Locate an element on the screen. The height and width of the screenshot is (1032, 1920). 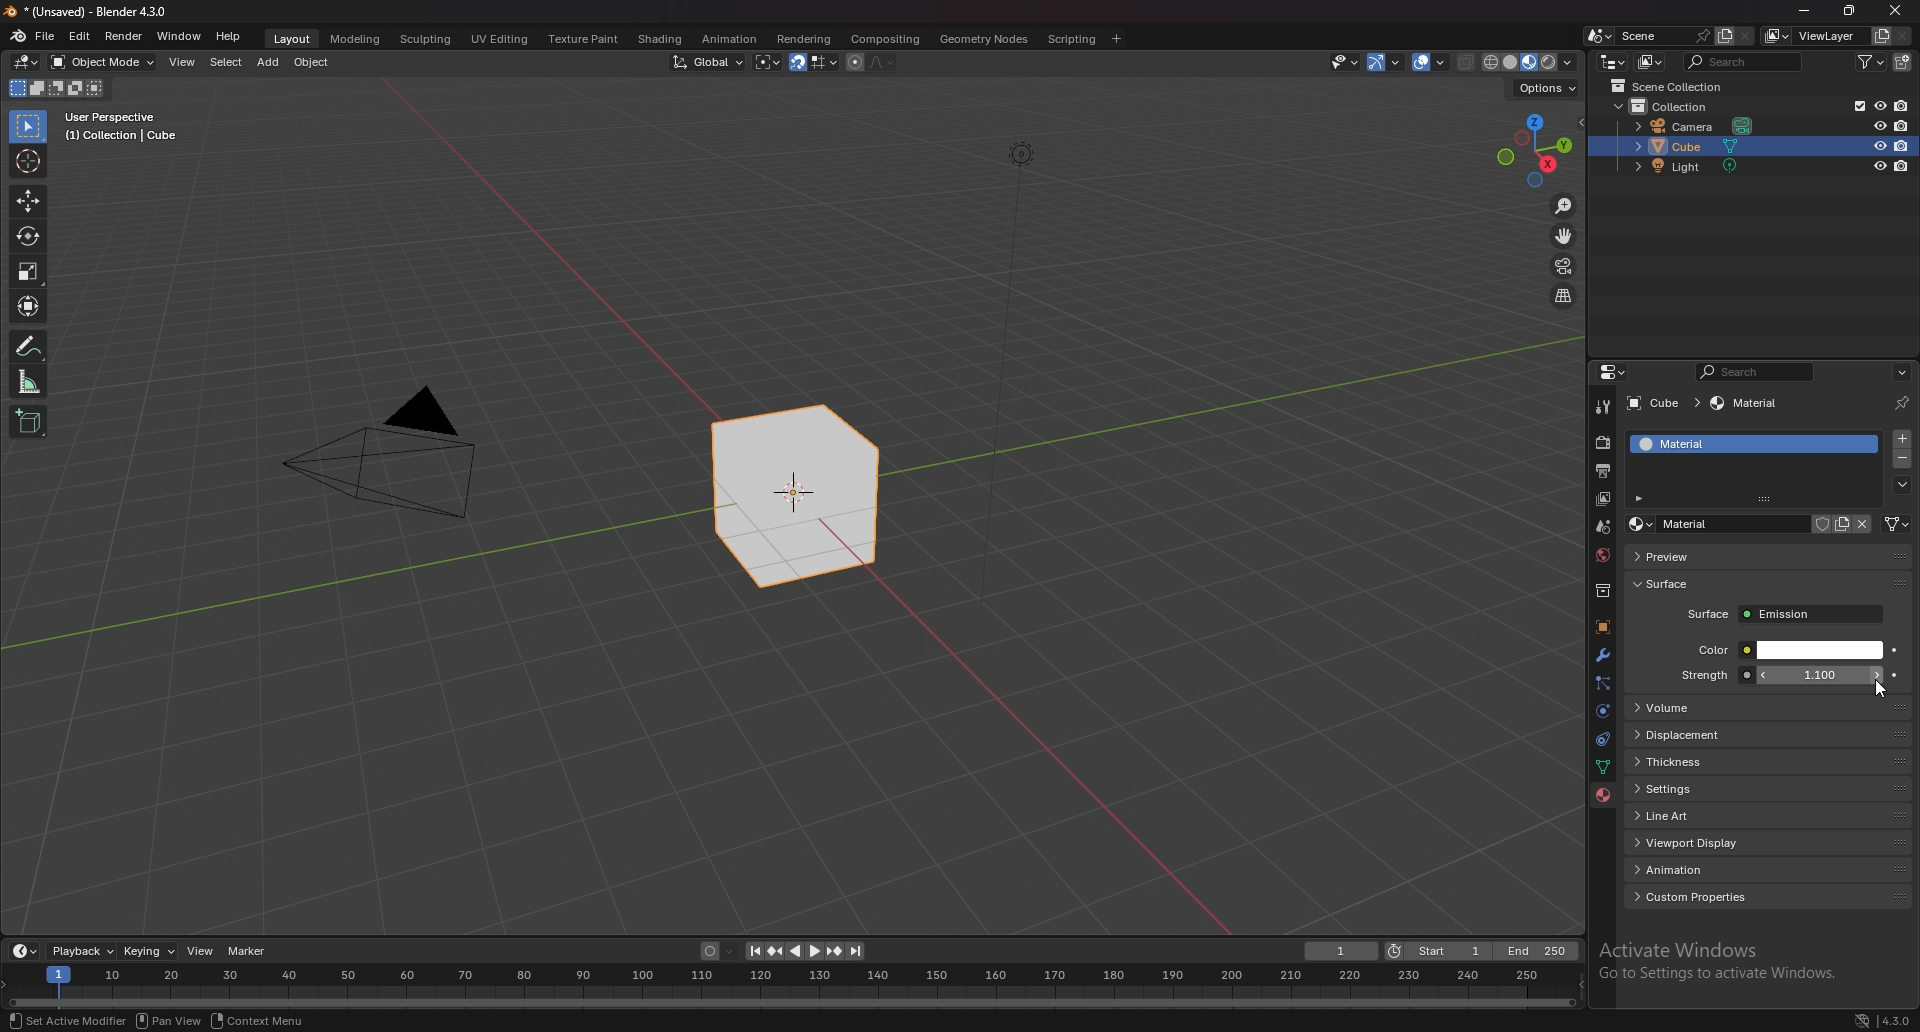
remove material is located at coordinates (1904, 461).